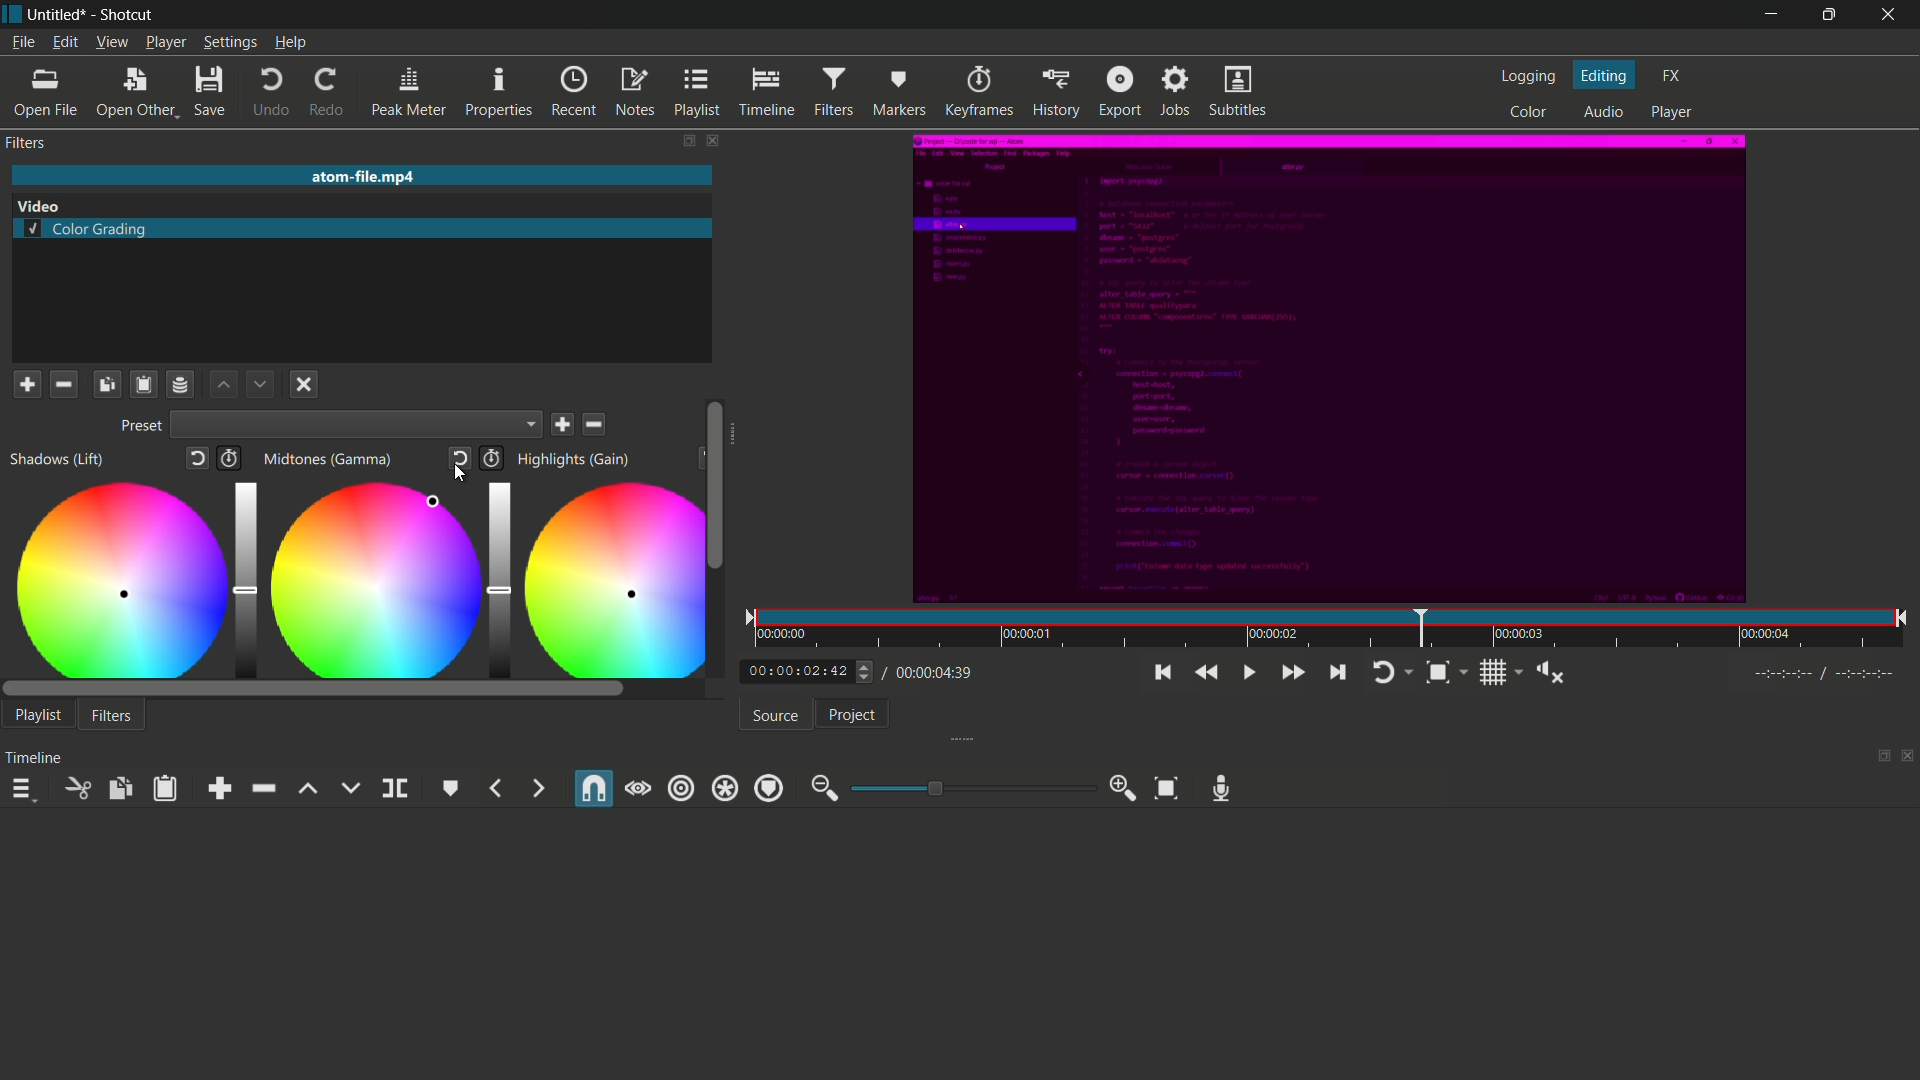  I want to click on player menu, so click(165, 42).